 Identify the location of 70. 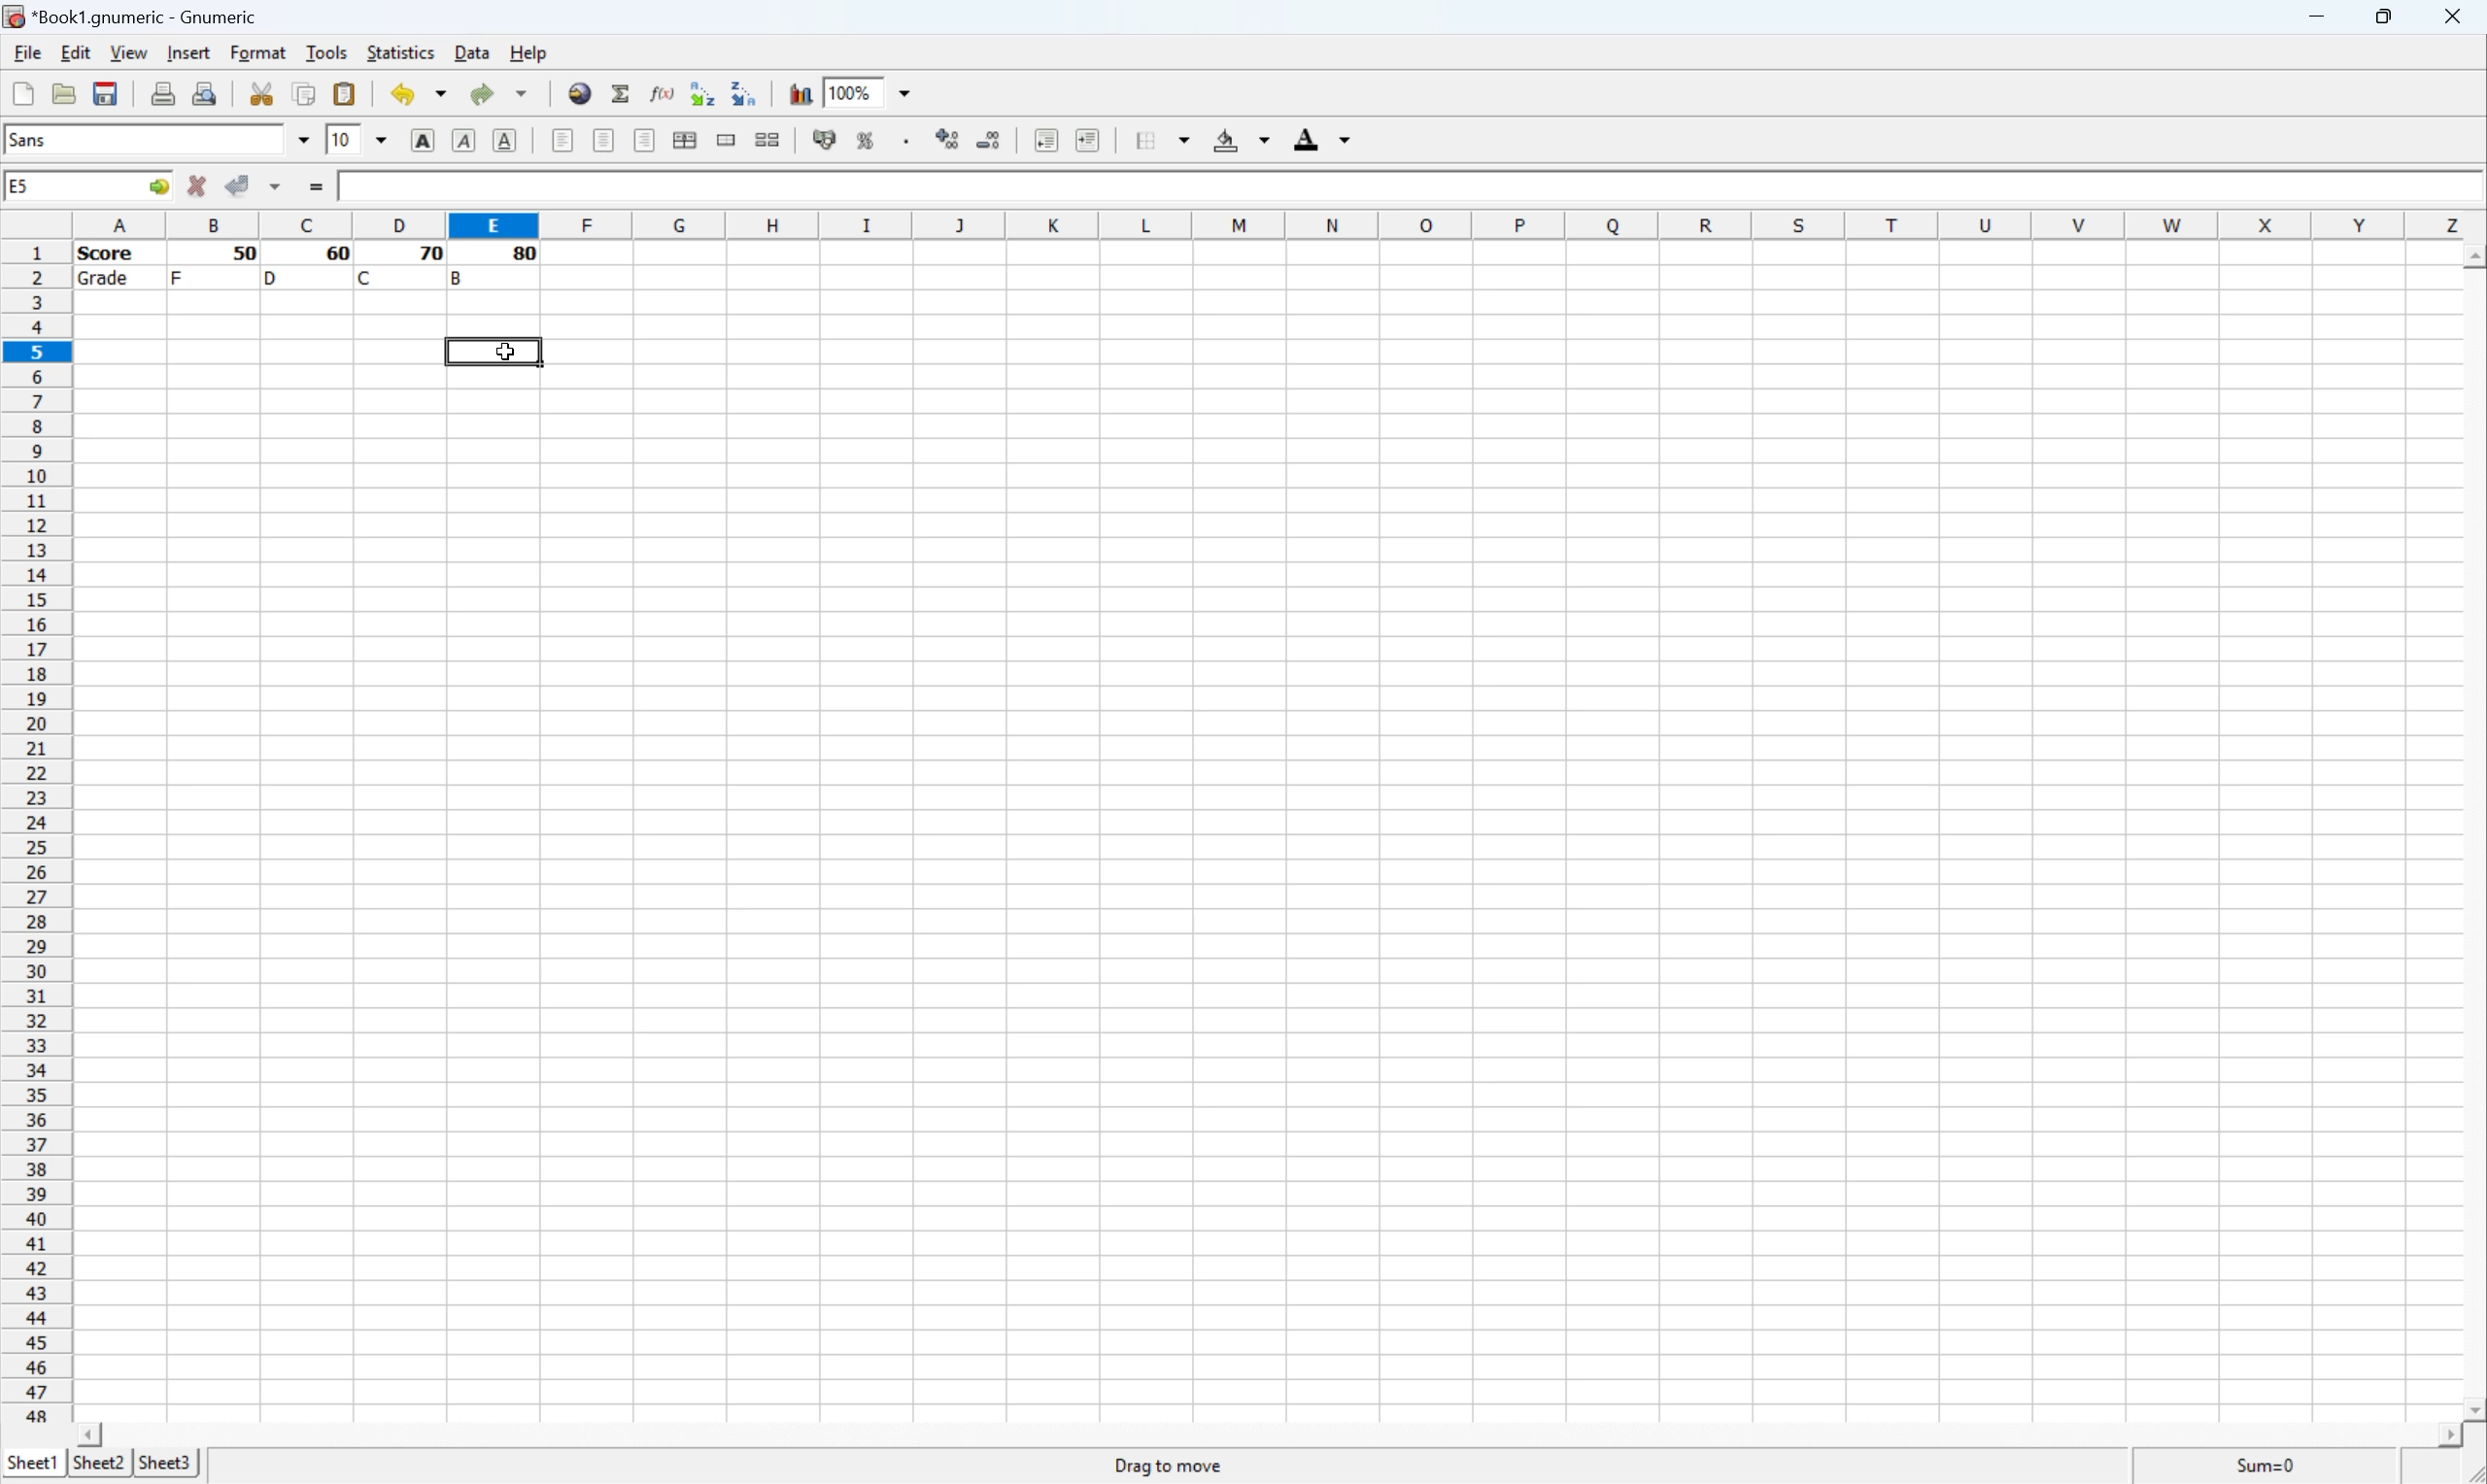
(426, 254).